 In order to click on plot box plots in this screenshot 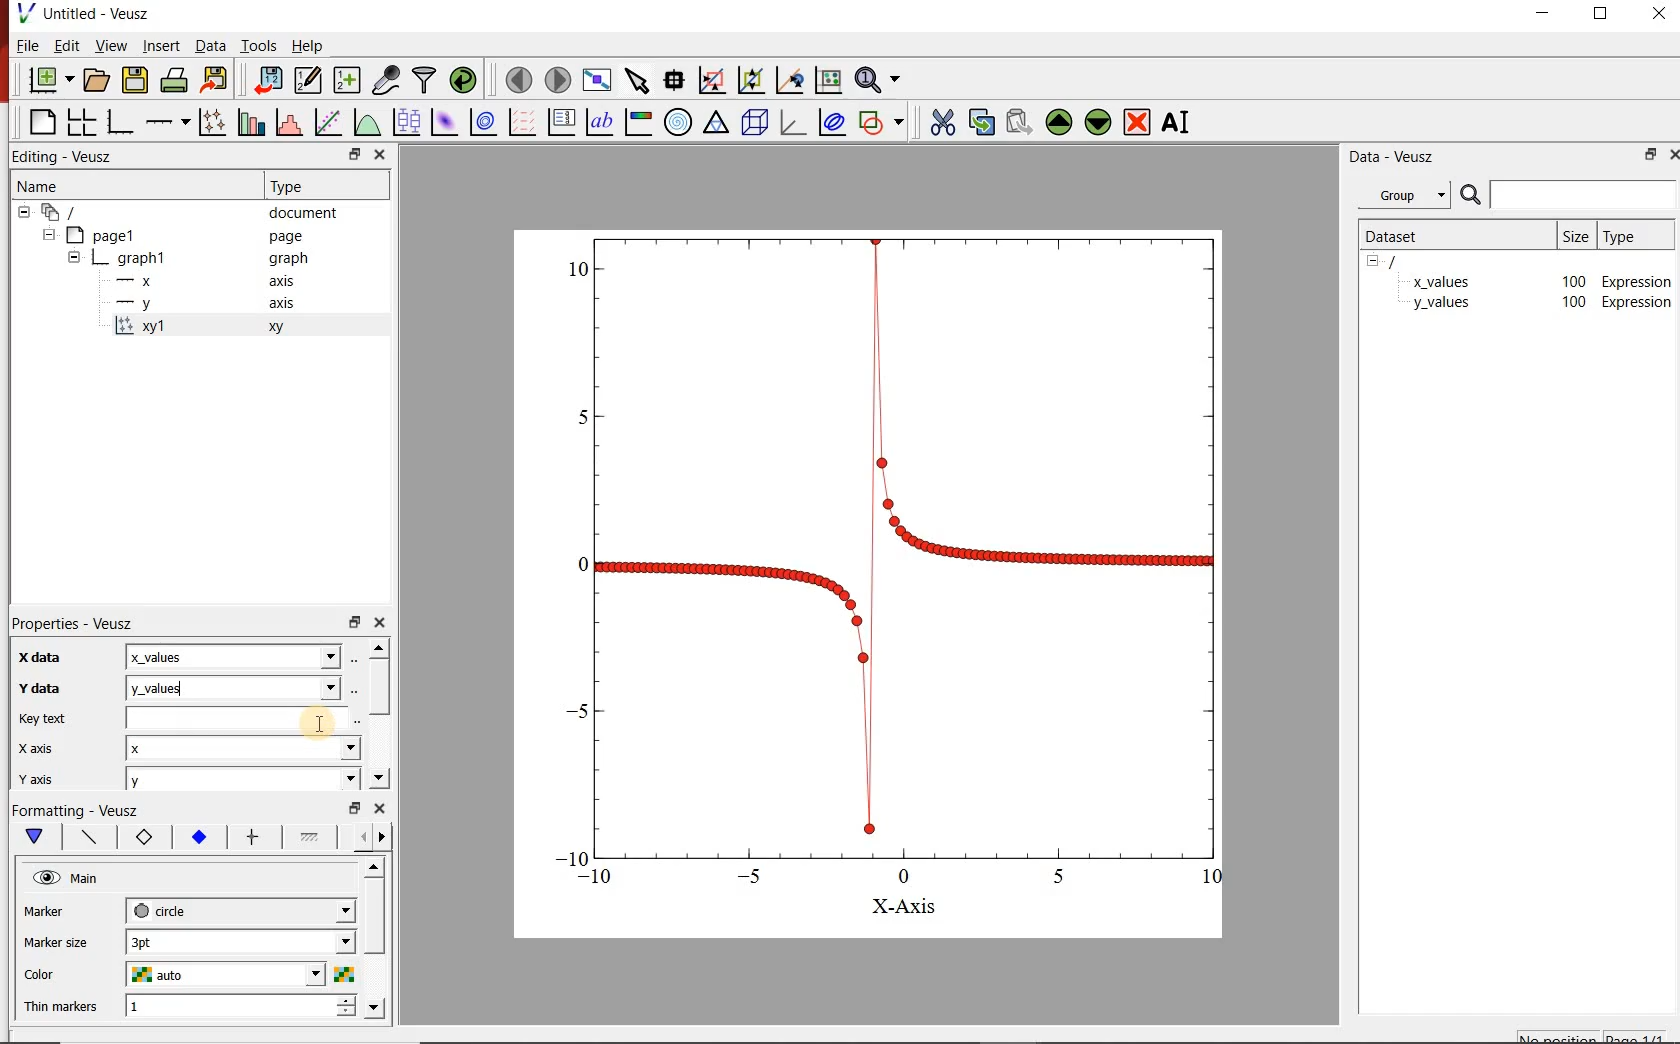, I will do `click(404, 121)`.